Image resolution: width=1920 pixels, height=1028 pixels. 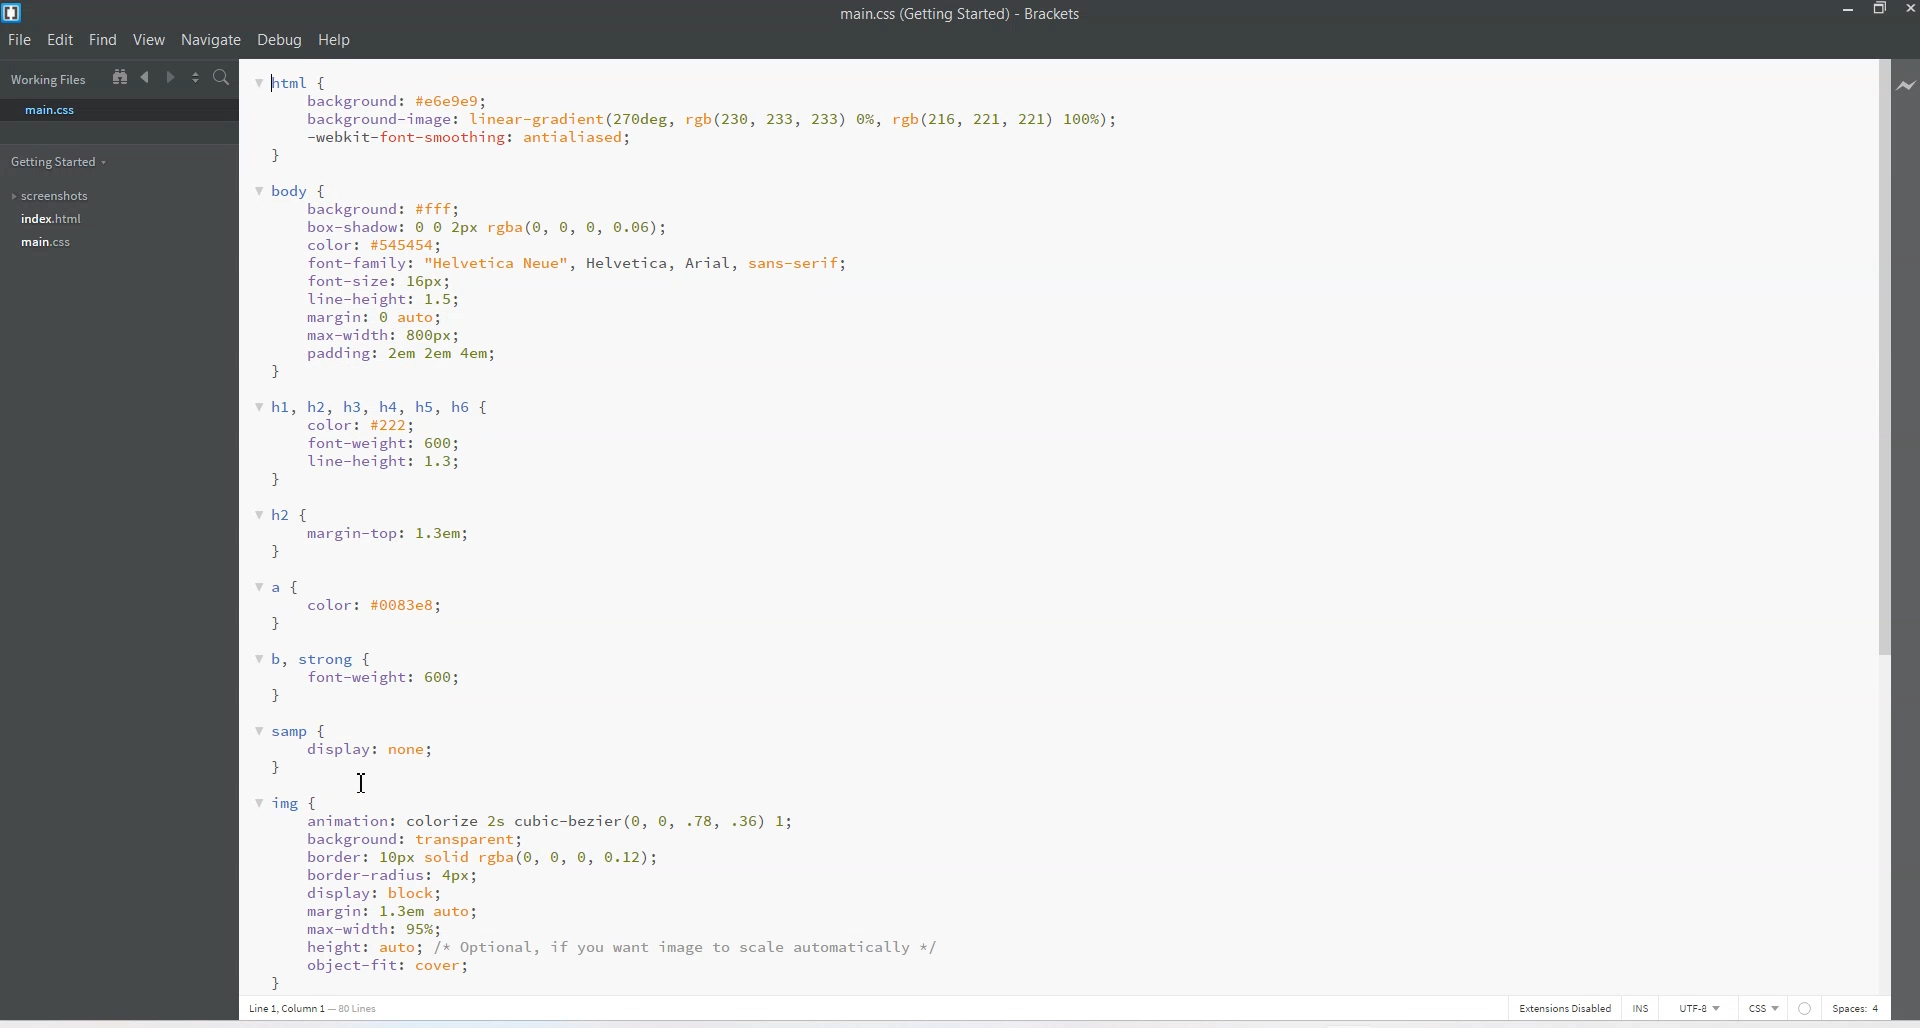 What do you see at coordinates (329, 1007) in the screenshot?
I see `Text 2` at bounding box center [329, 1007].